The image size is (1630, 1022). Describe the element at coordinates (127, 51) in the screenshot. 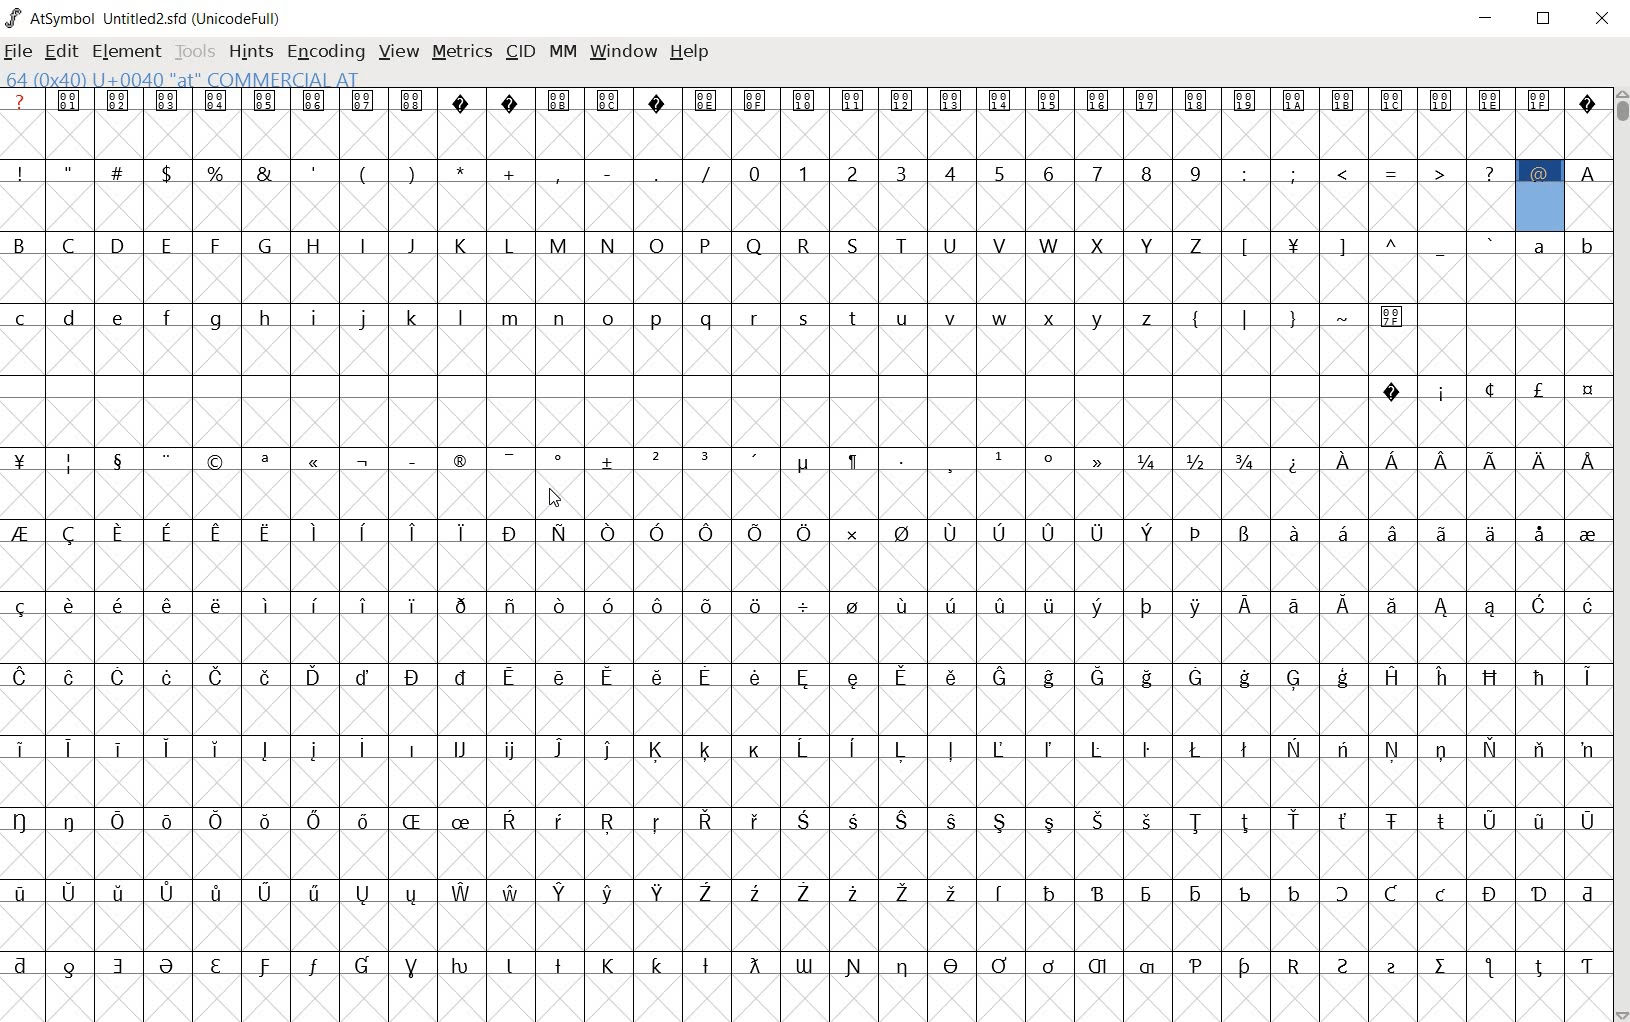

I see `element` at that location.